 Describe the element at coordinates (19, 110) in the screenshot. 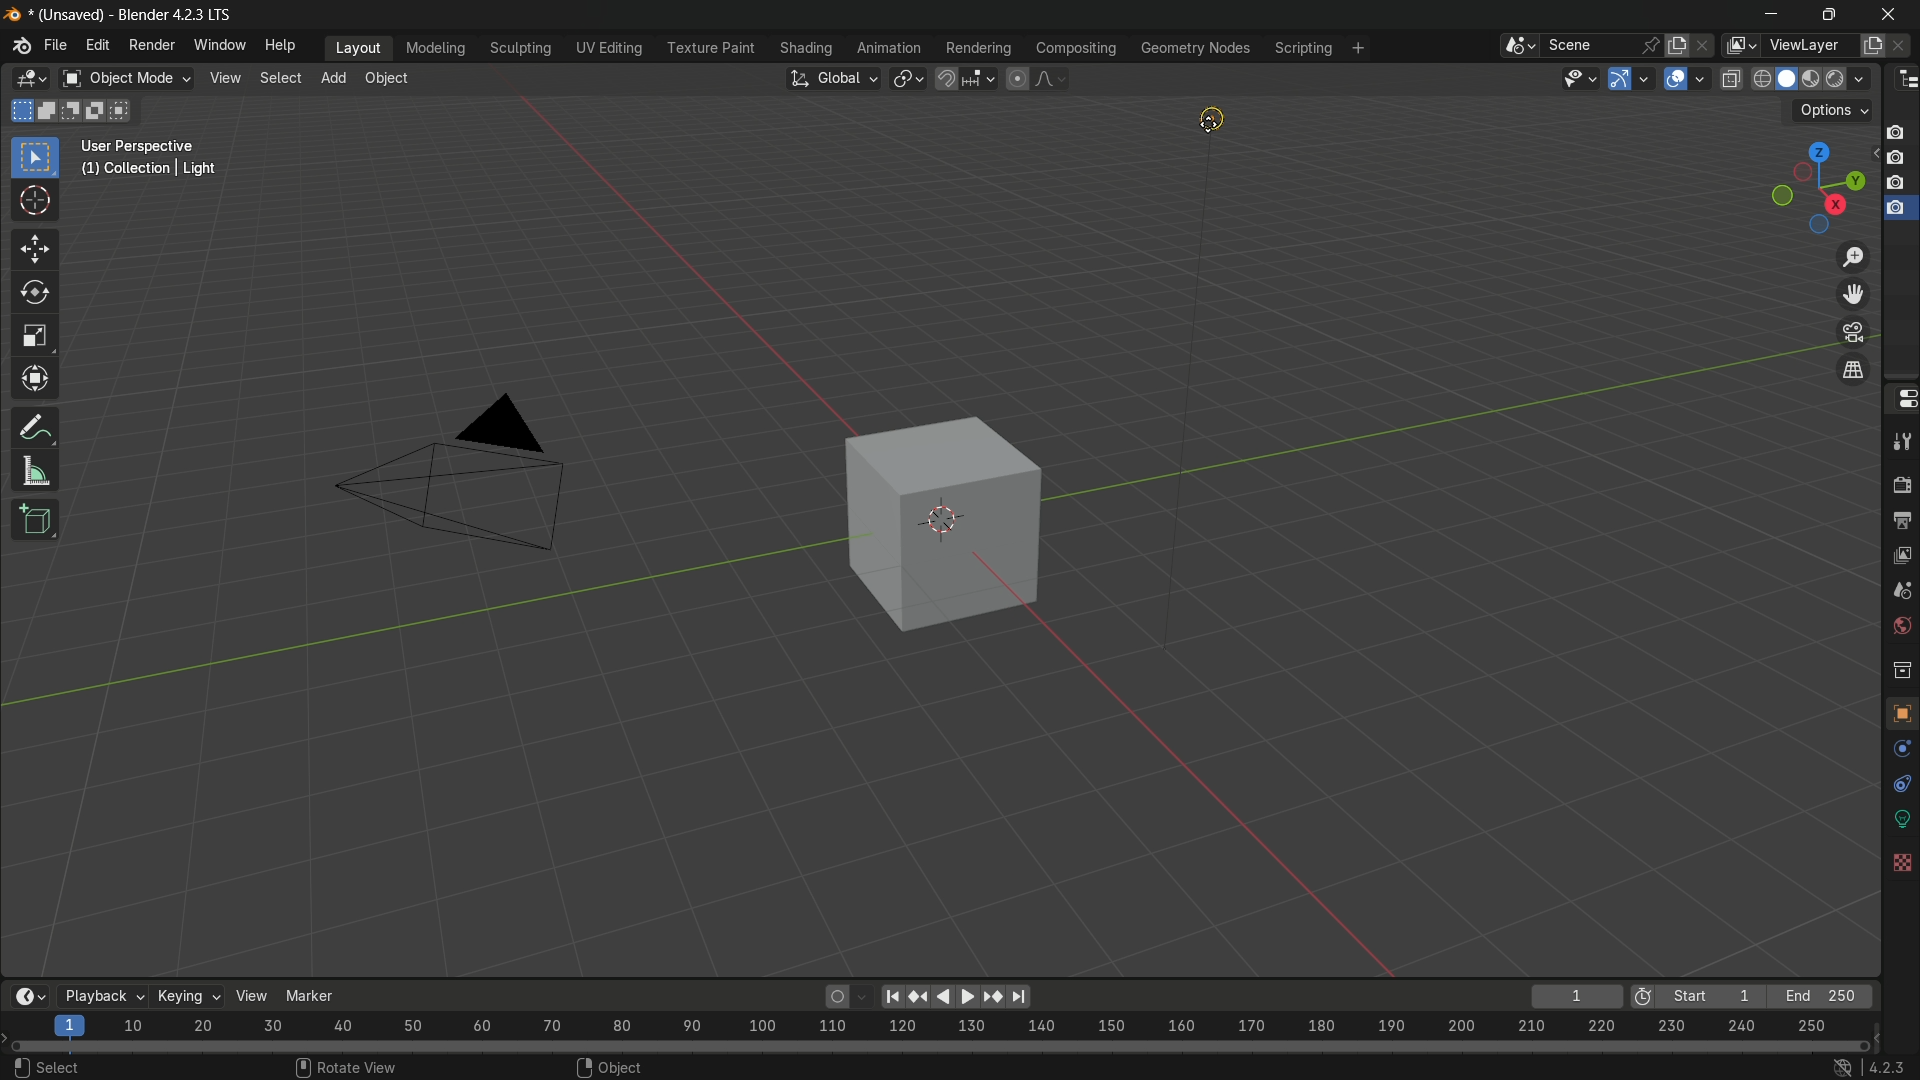

I see `start new selection` at that location.